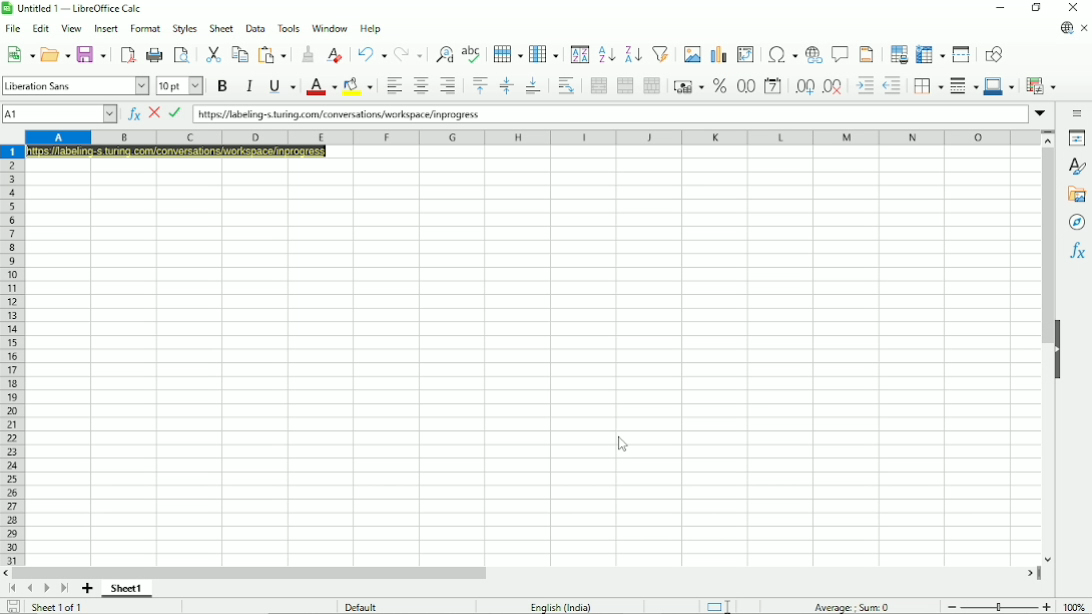 The width and height of the screenshot is (1092, 614). Describe the element at coordinates (222, 28) in the screenshot. I see `Sheet` at that location.